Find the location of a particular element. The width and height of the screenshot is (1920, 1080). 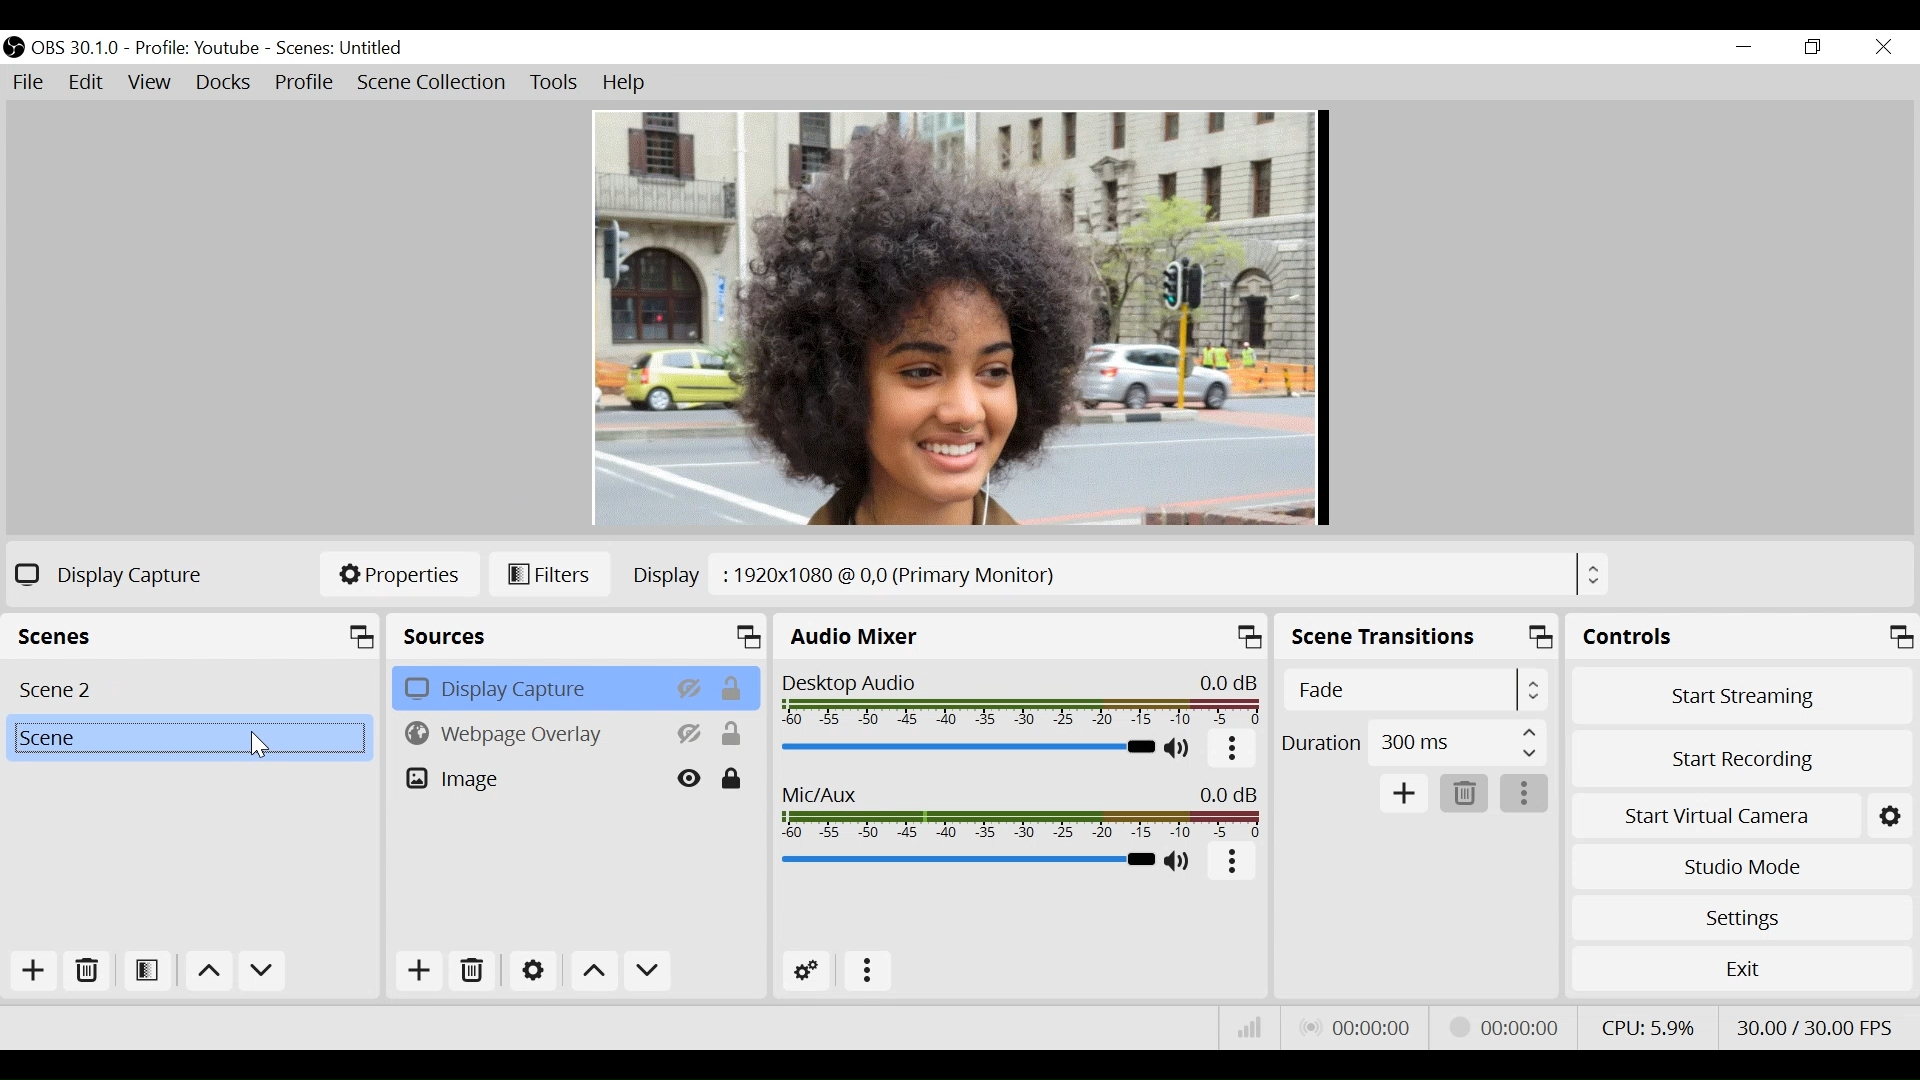

Restore is located at coordinates (1813, 48).